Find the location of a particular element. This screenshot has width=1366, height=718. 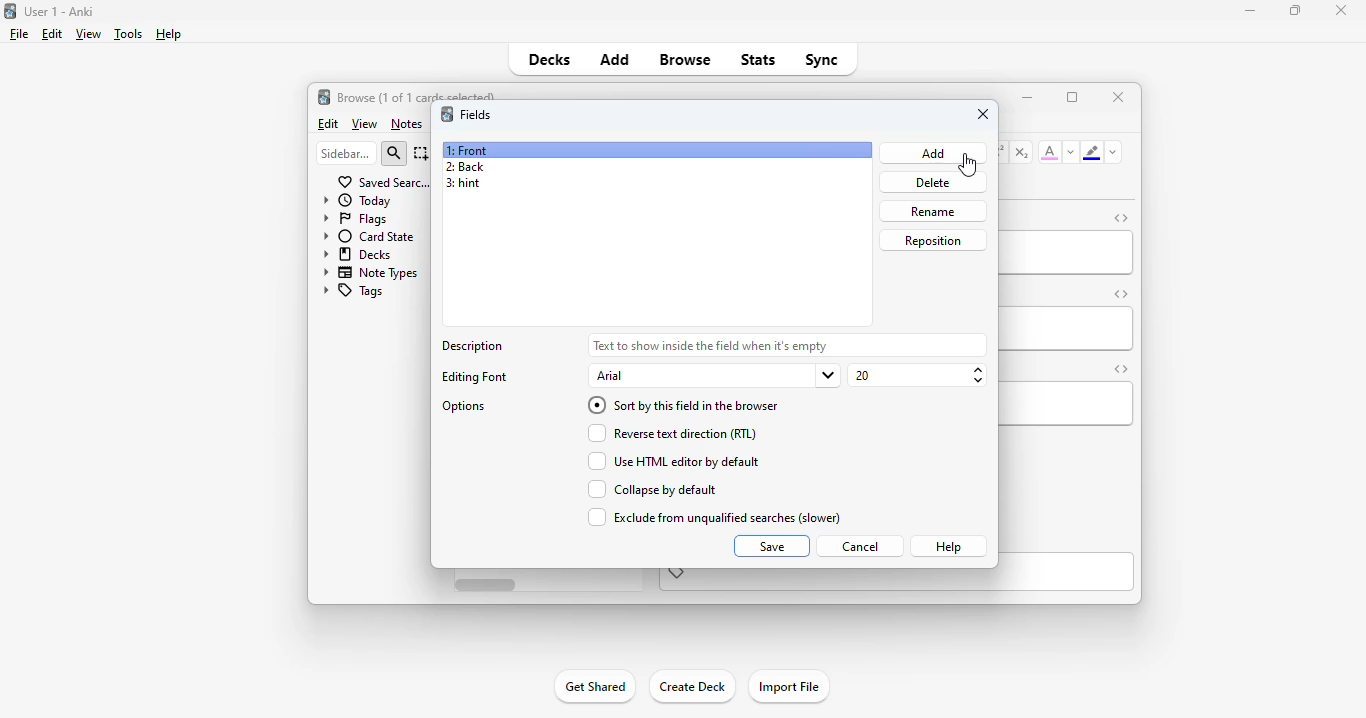

change color is located at coordinates (1113, 152).